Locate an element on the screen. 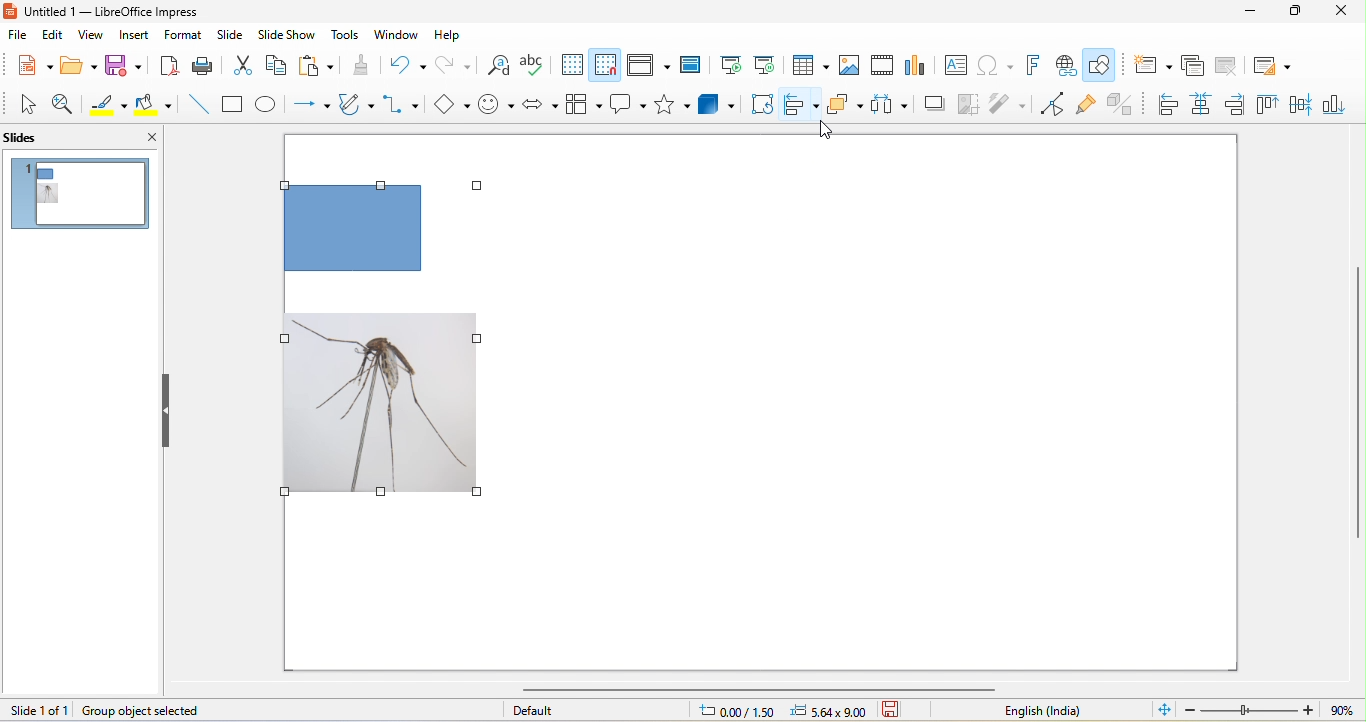  5.64 x 9.00 is located at coordinates (832, 712).